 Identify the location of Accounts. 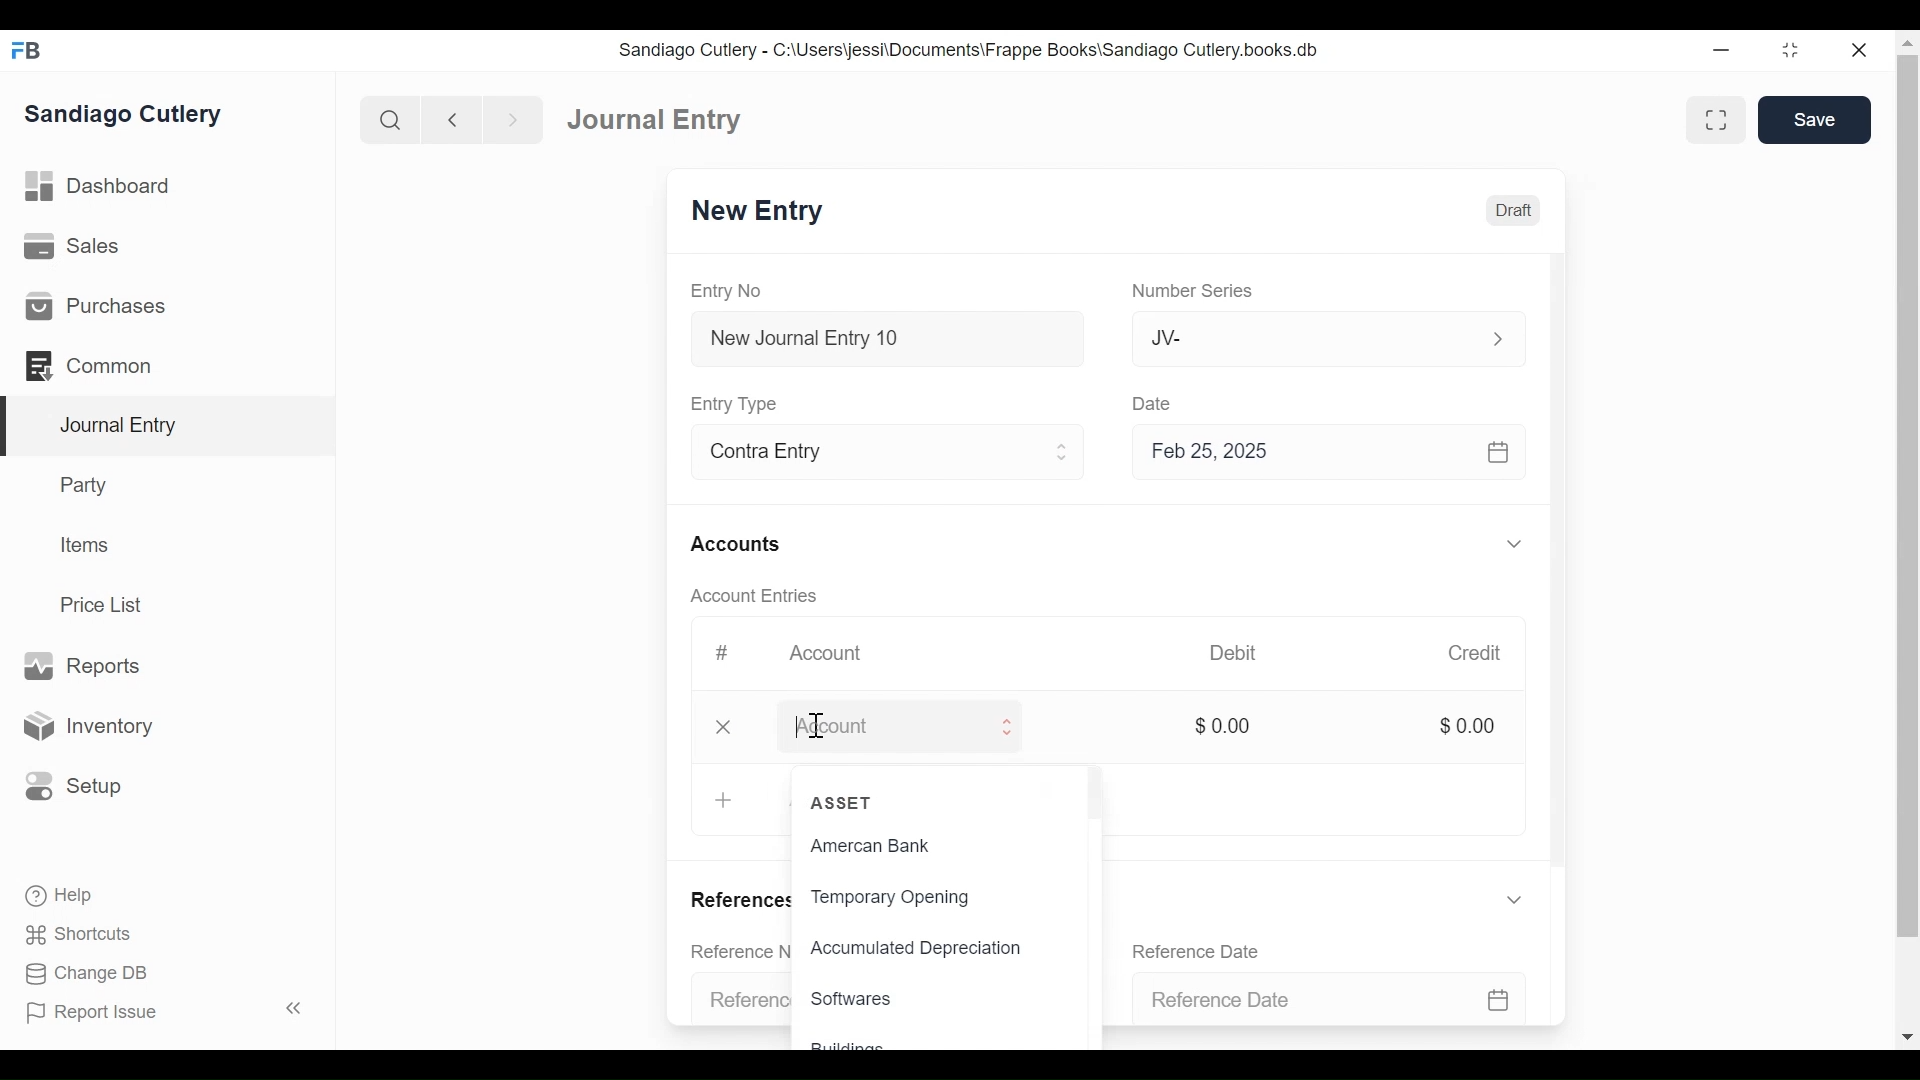
(744, 542).